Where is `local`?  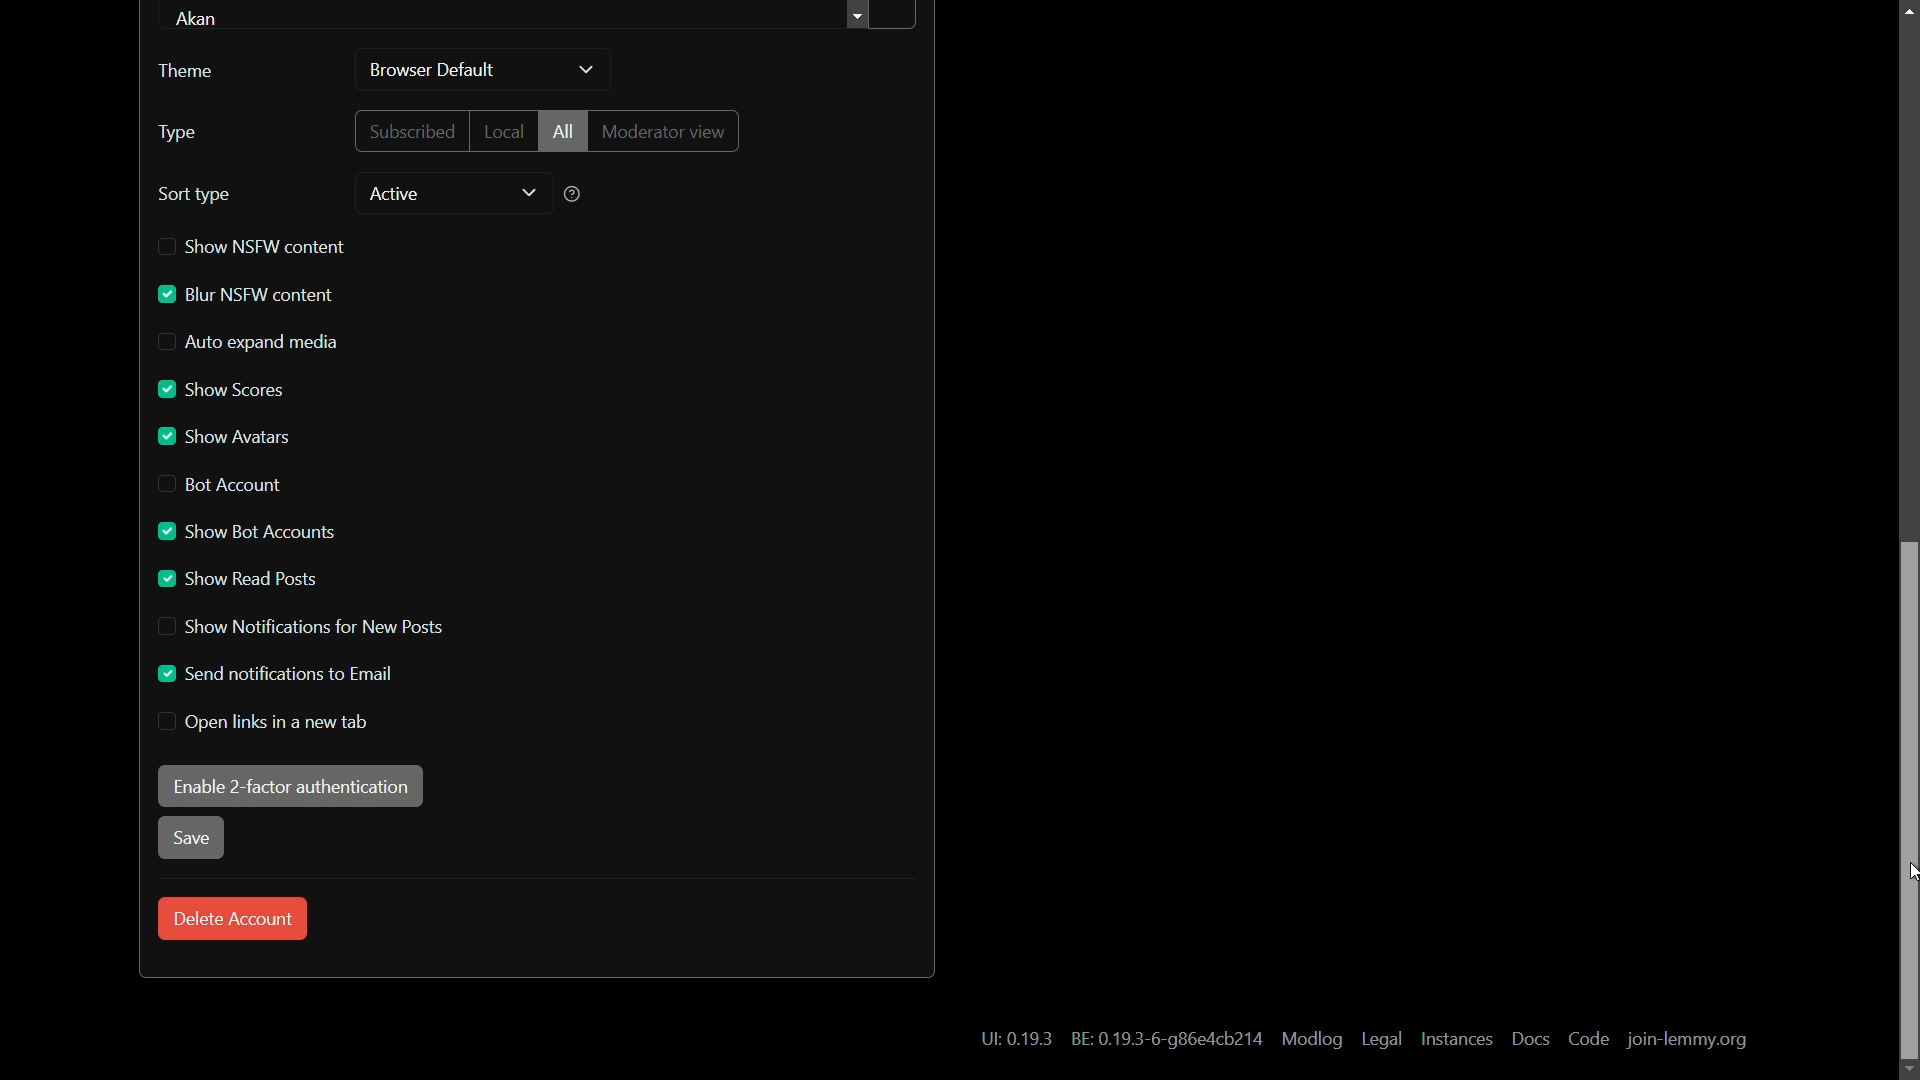 local is located at coordinates (502, 130).